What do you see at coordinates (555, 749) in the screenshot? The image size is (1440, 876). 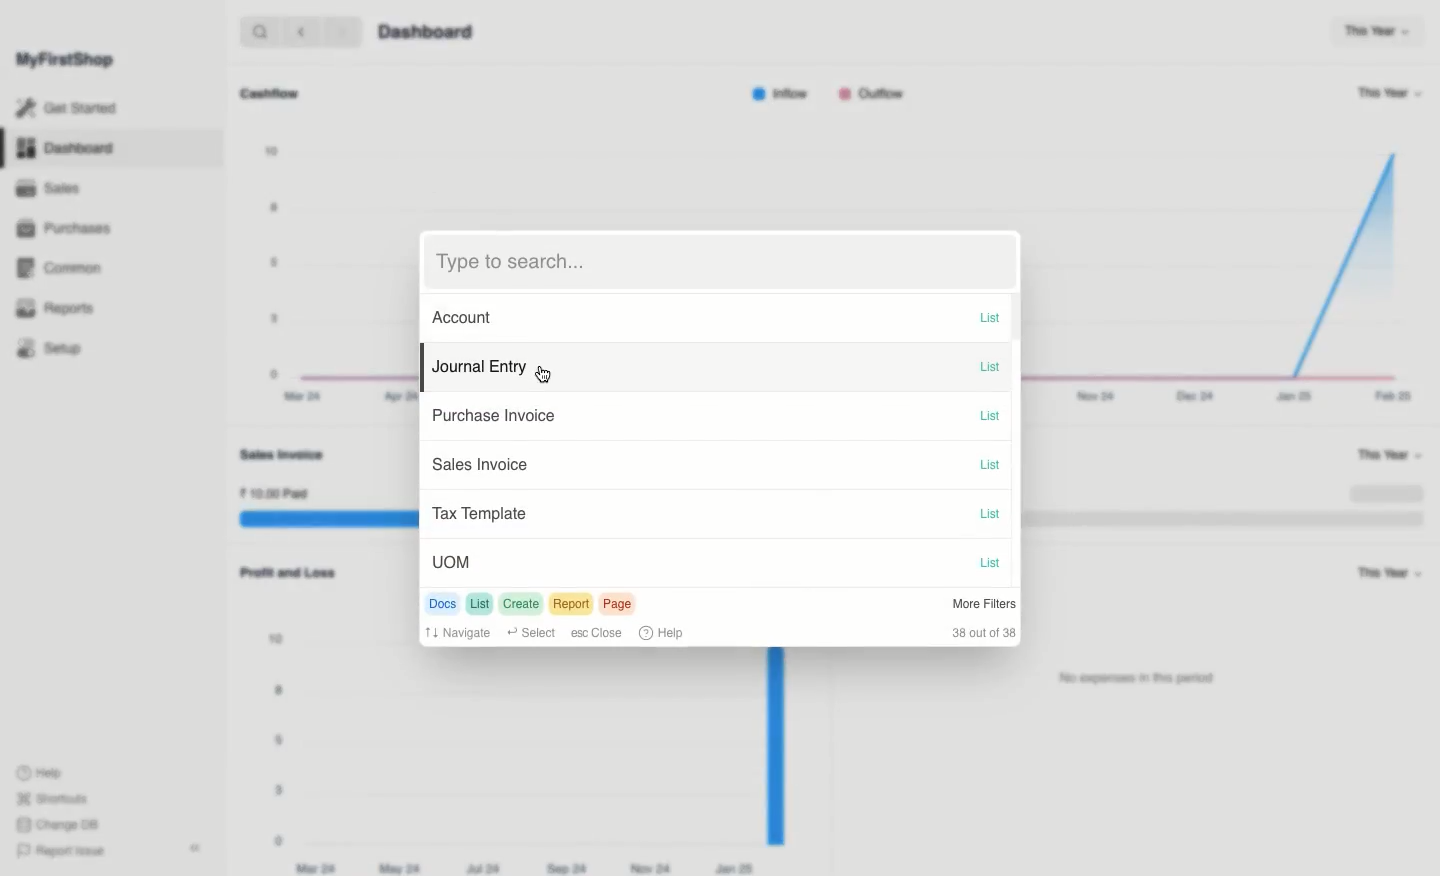 I see `Graph` at bounding box center [555, 749].